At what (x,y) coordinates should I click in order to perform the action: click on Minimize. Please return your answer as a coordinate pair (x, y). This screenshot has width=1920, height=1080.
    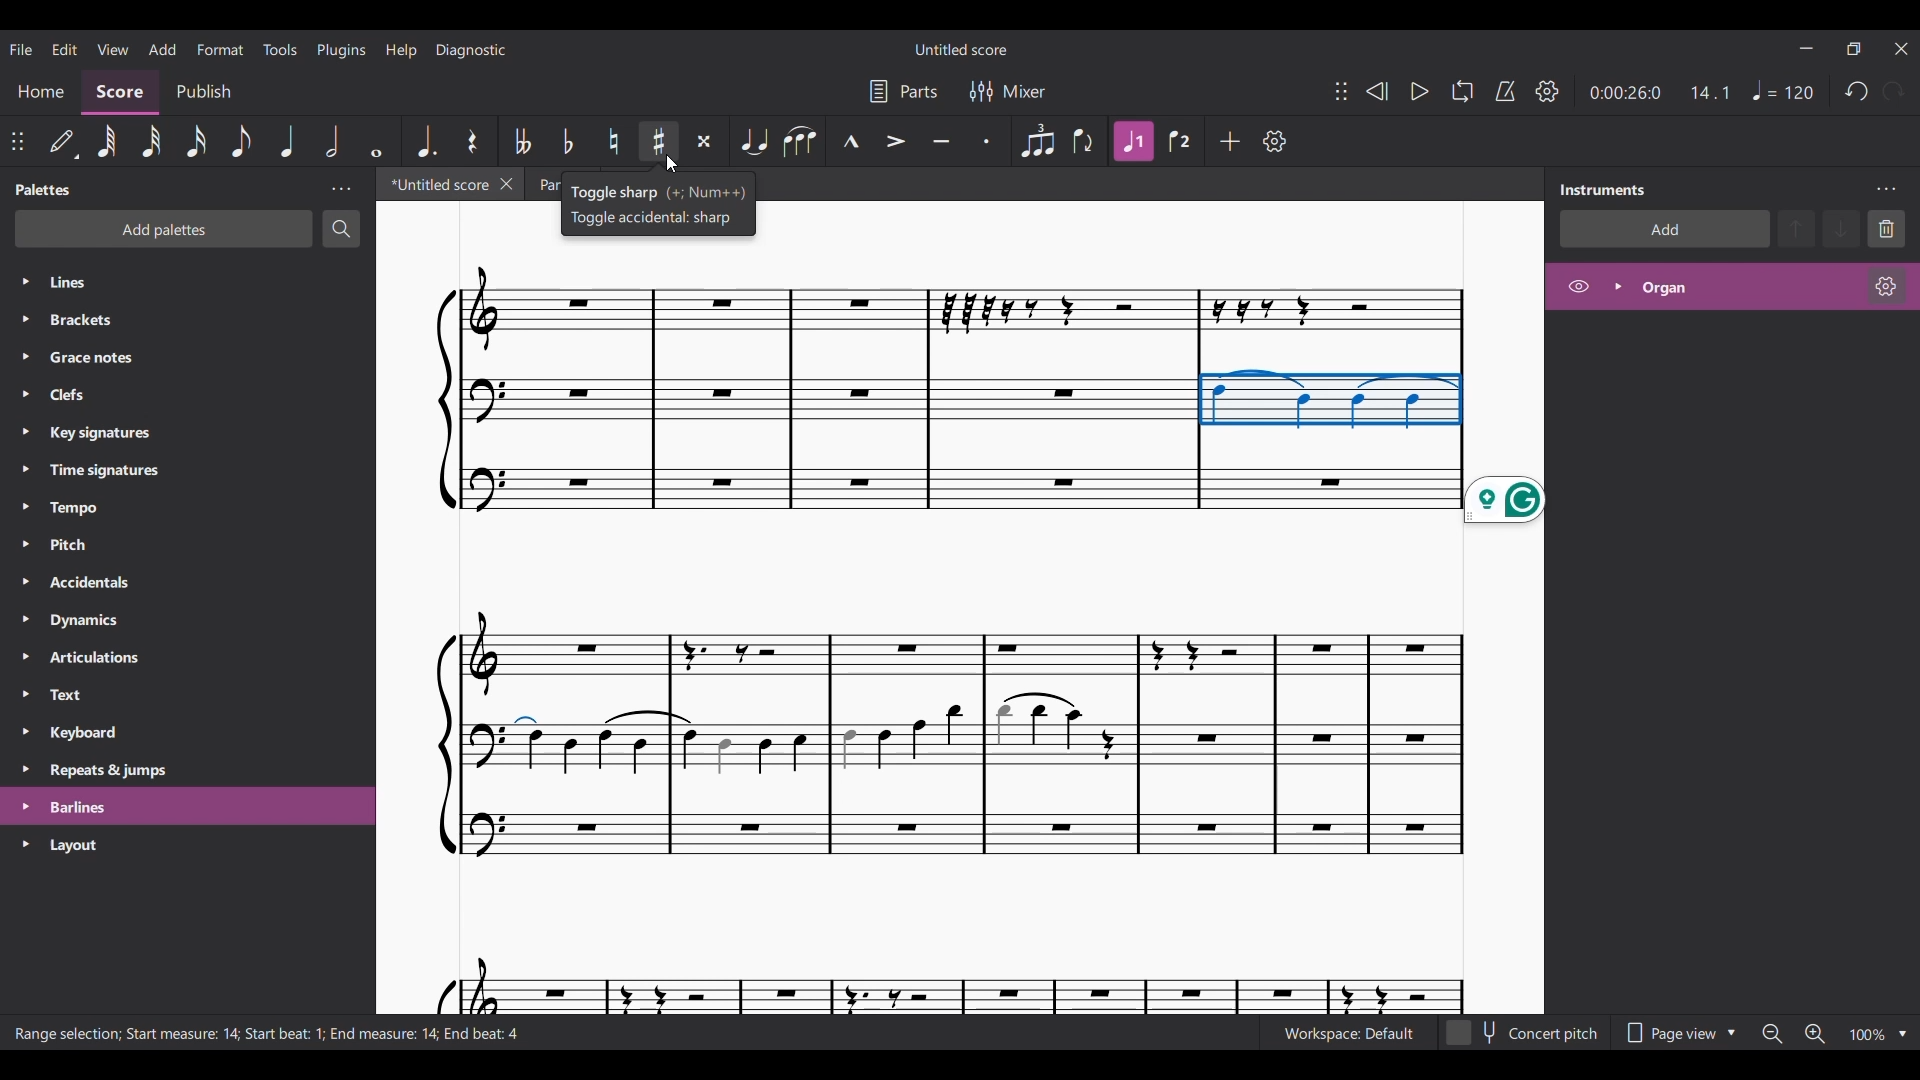
    Looking at the image, I should click on (1806, 48).